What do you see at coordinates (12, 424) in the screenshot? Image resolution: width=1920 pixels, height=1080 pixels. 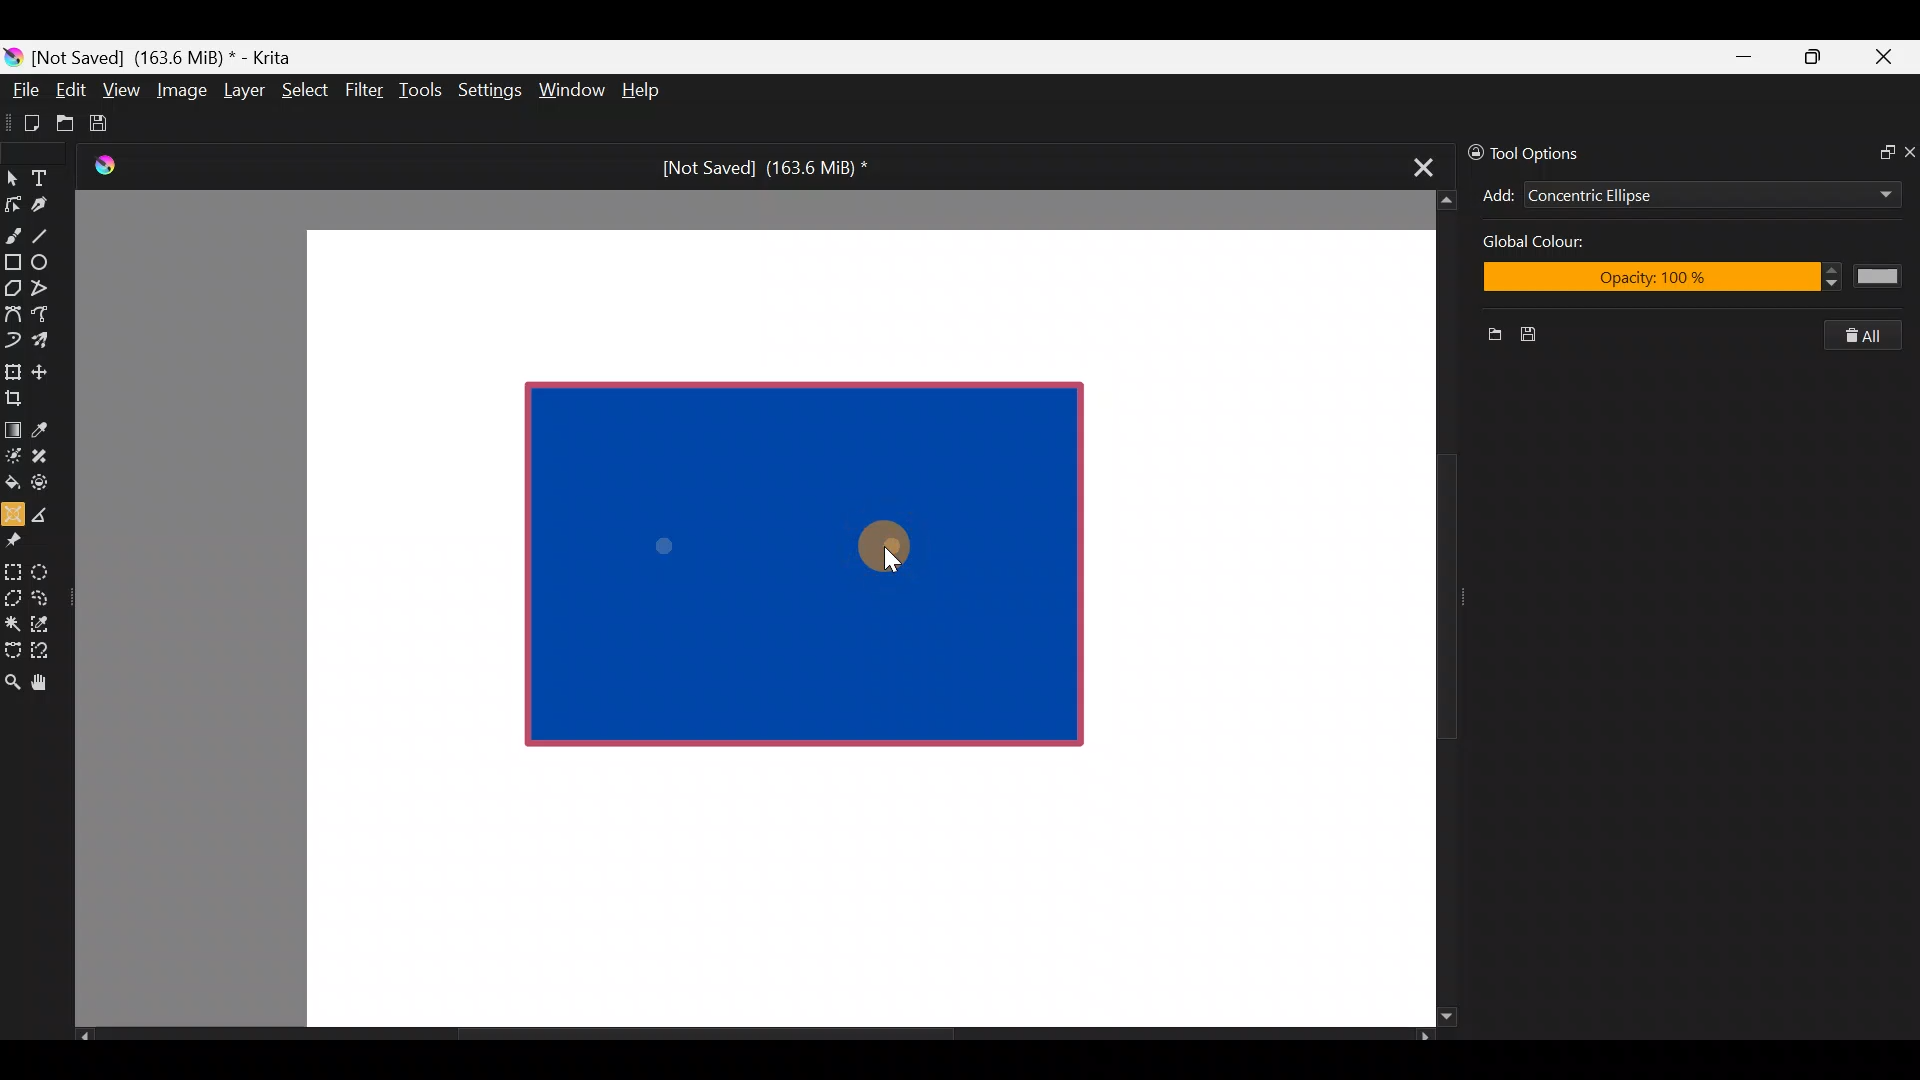 I see `Draw a gradient` at bounding box center [12, 424].